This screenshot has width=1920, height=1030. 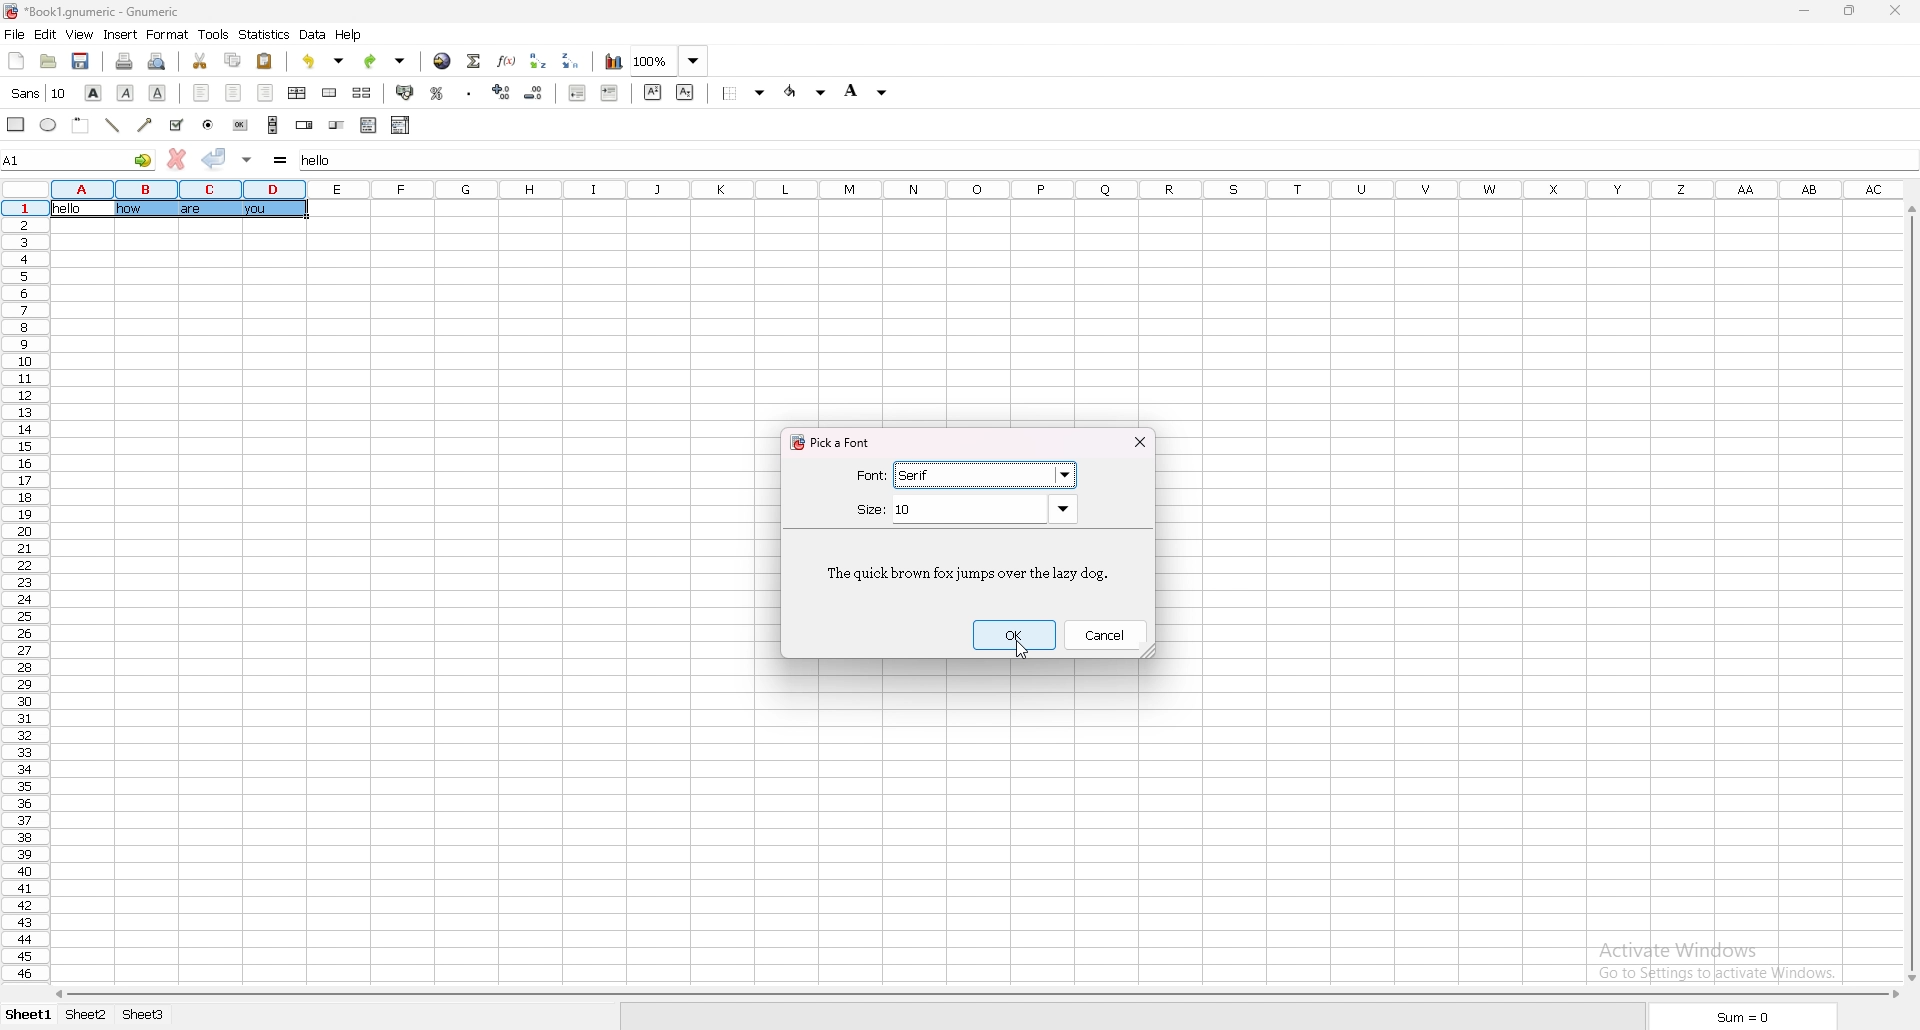 What do you see at coordinates (670, 61) in the screenshot?
I see `zoom` at bounding box center [670, 61].